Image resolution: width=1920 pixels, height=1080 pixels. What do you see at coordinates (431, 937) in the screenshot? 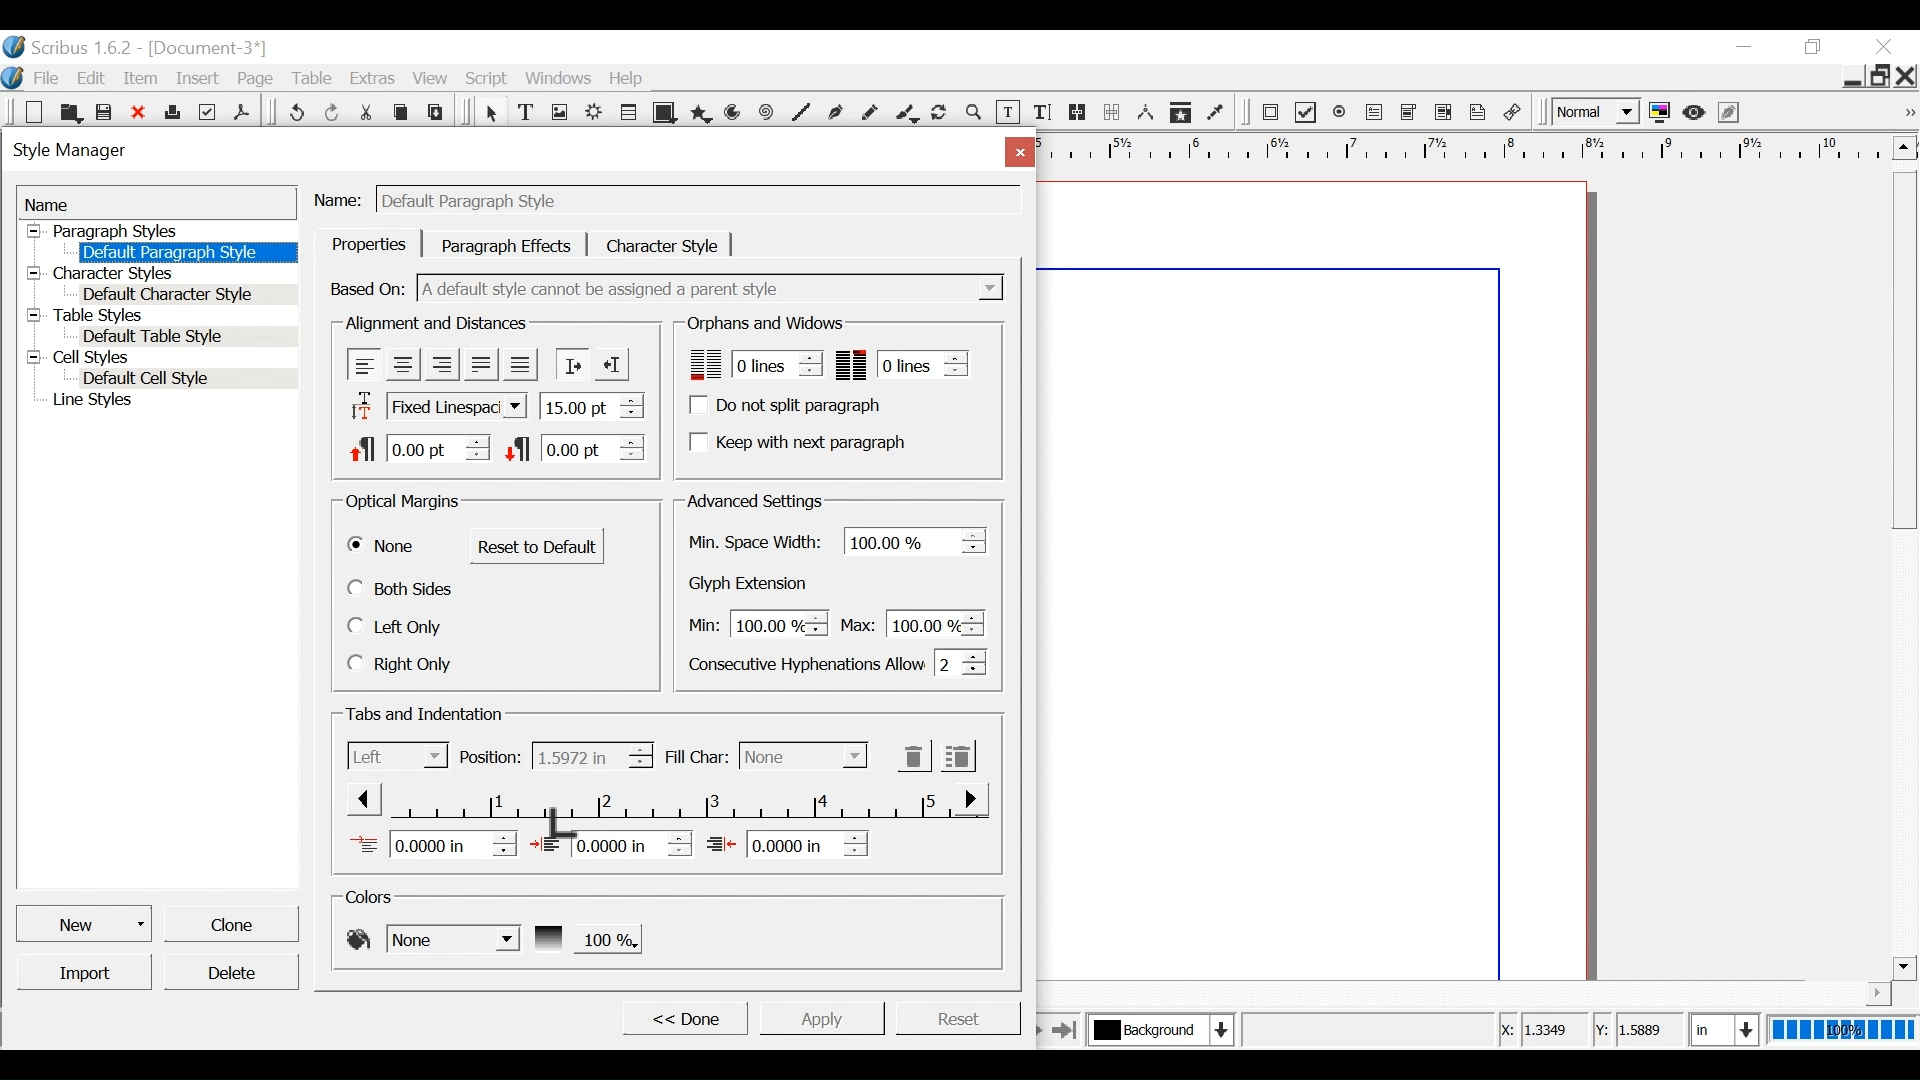
I see `Background color` at bounding box center [431, 937].